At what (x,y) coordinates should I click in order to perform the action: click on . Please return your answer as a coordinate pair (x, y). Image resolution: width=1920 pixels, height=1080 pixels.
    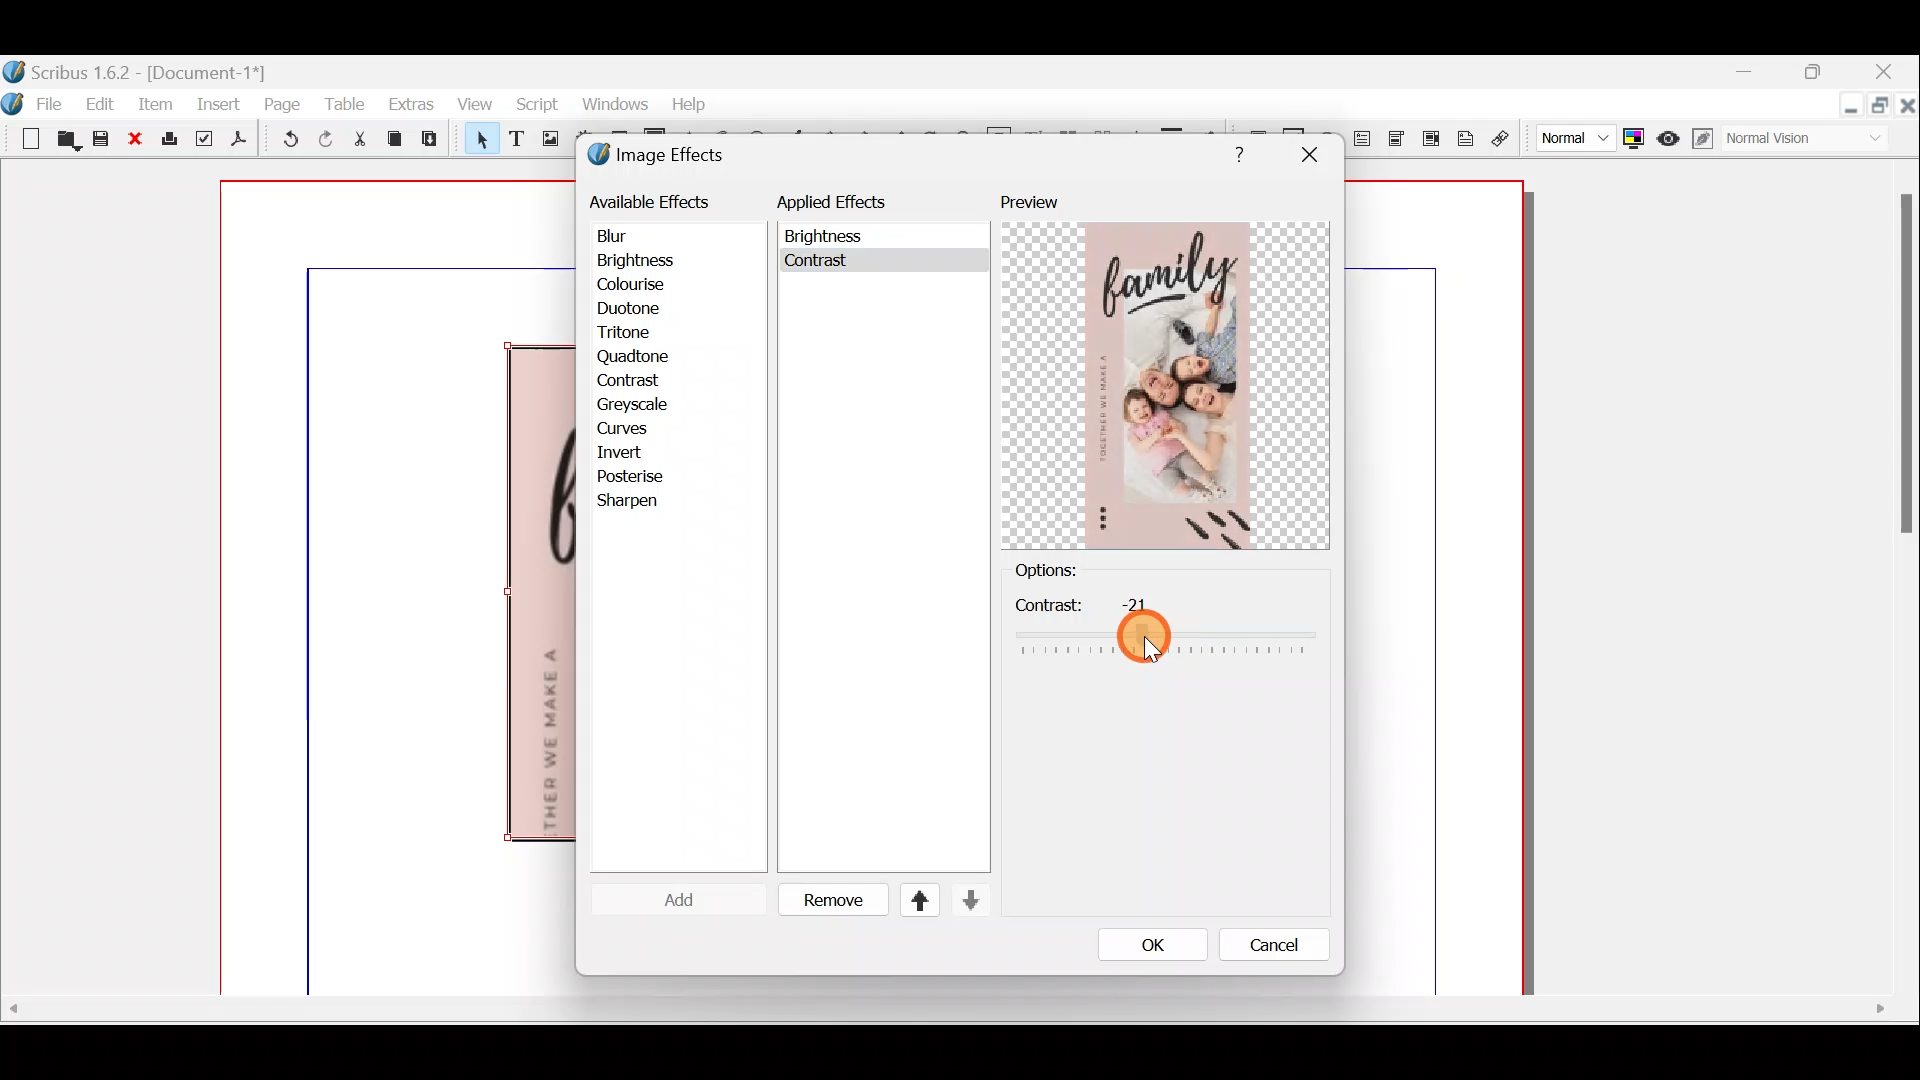
    Looking at the image, I should click on (1234, 151).